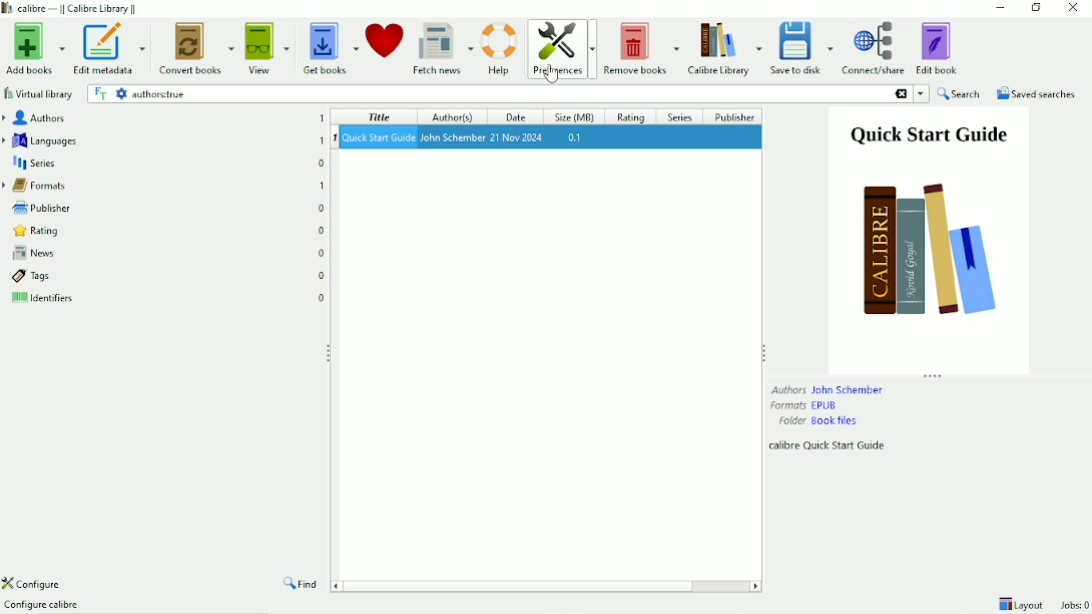 This screenshot has width=1092, height=614. I want to click on Calibre Library, so click(723, 49).